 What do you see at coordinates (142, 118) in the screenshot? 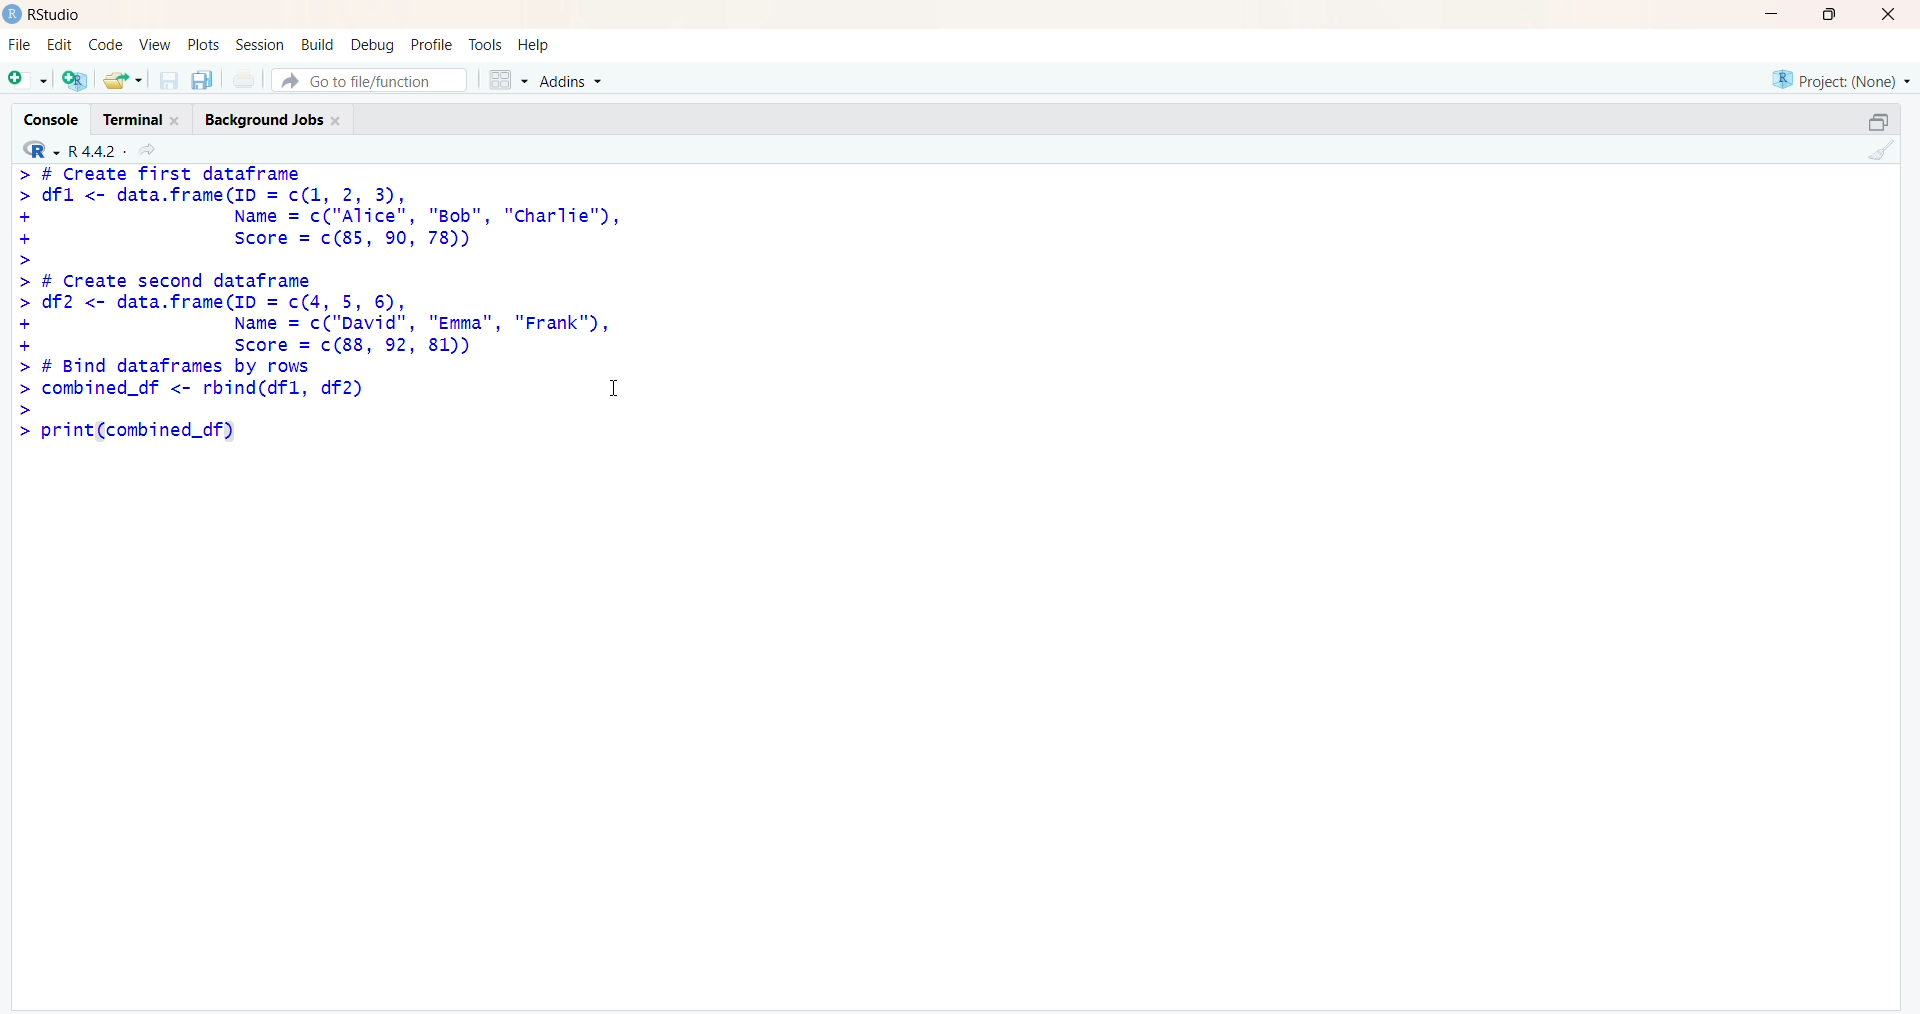
I see `Terminal` at bounding box center [142, 118].